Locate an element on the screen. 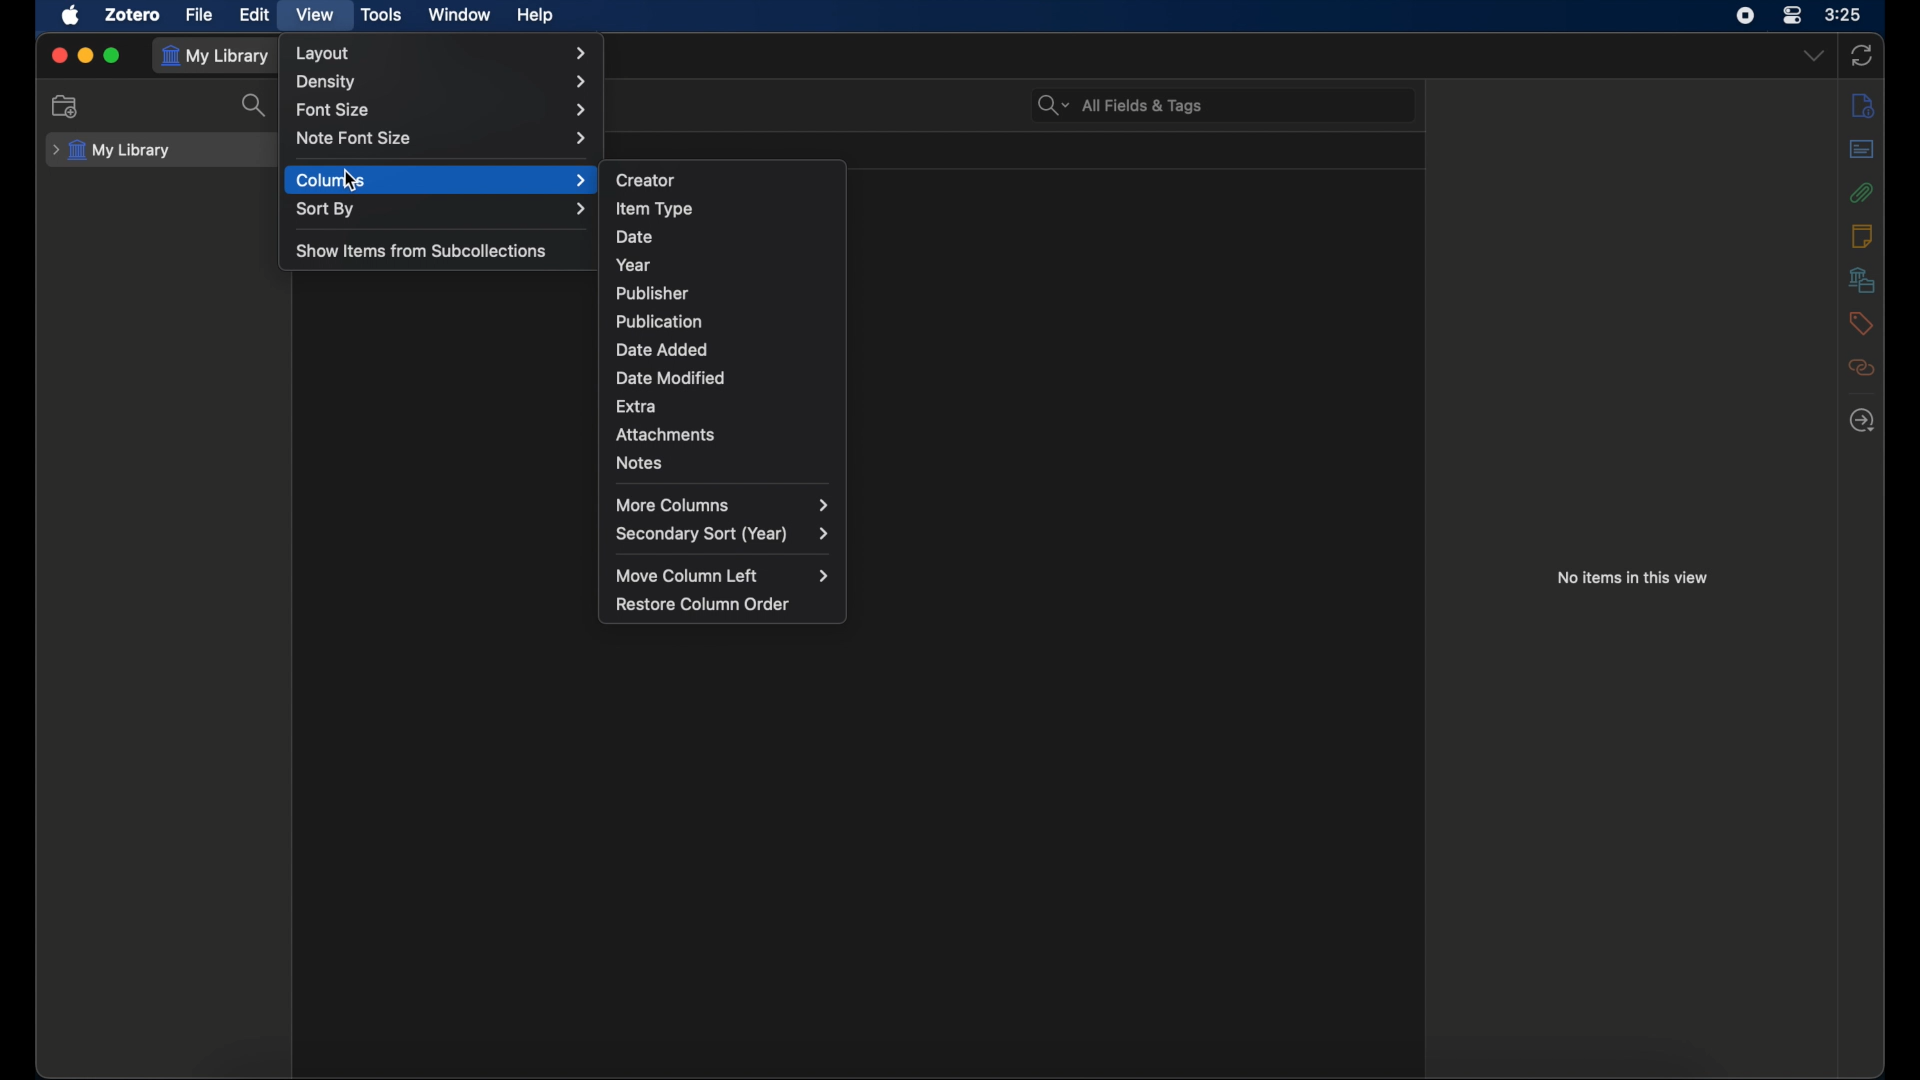 This screenshot has height=1080, width=1920. close is located at coordinates (58, 55).